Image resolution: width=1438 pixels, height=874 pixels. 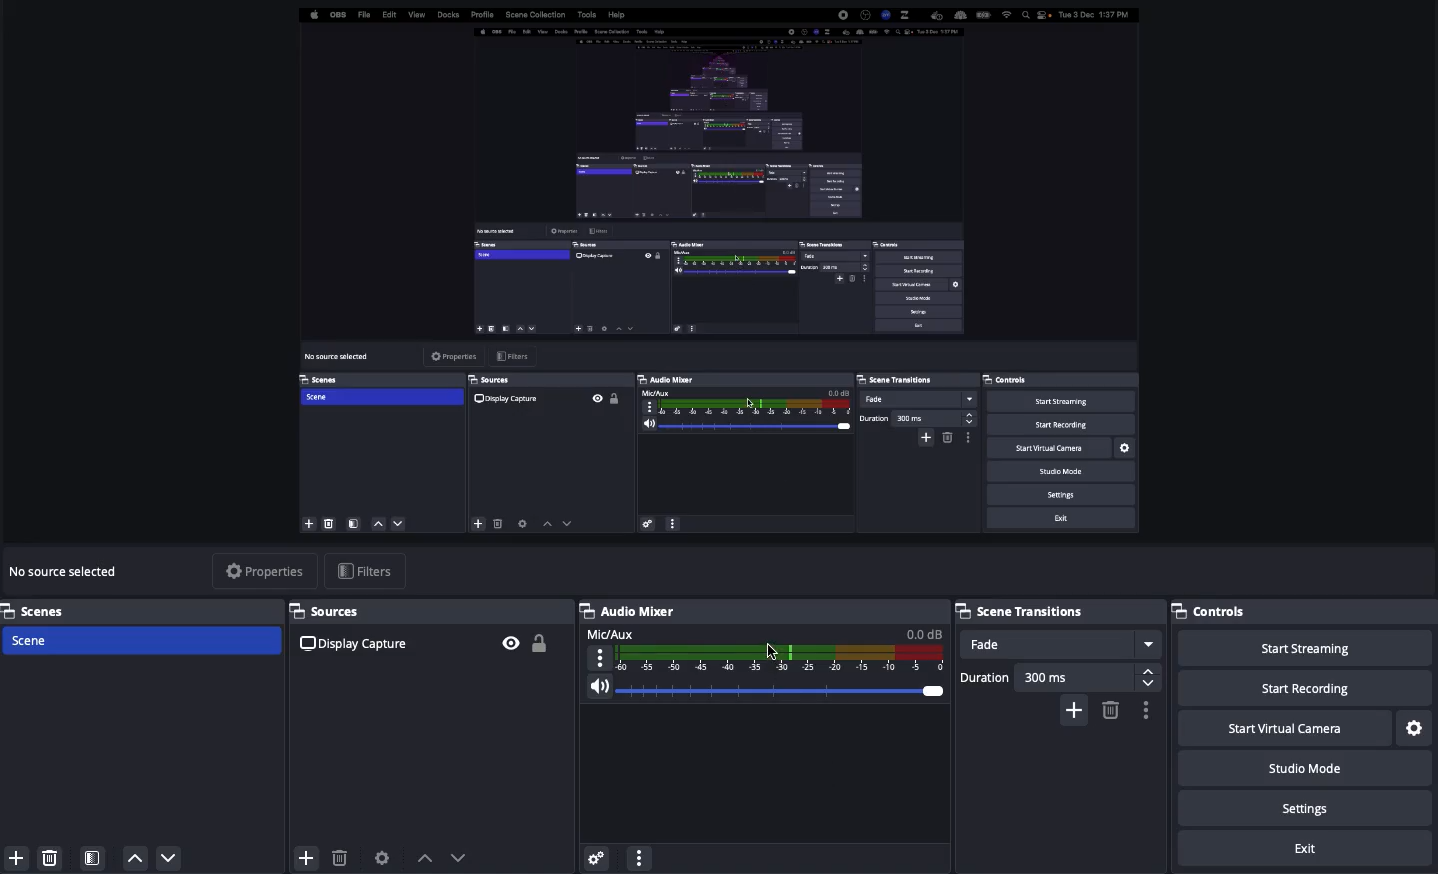 I want to click on Studio mode, so click(x=1302, y=772).